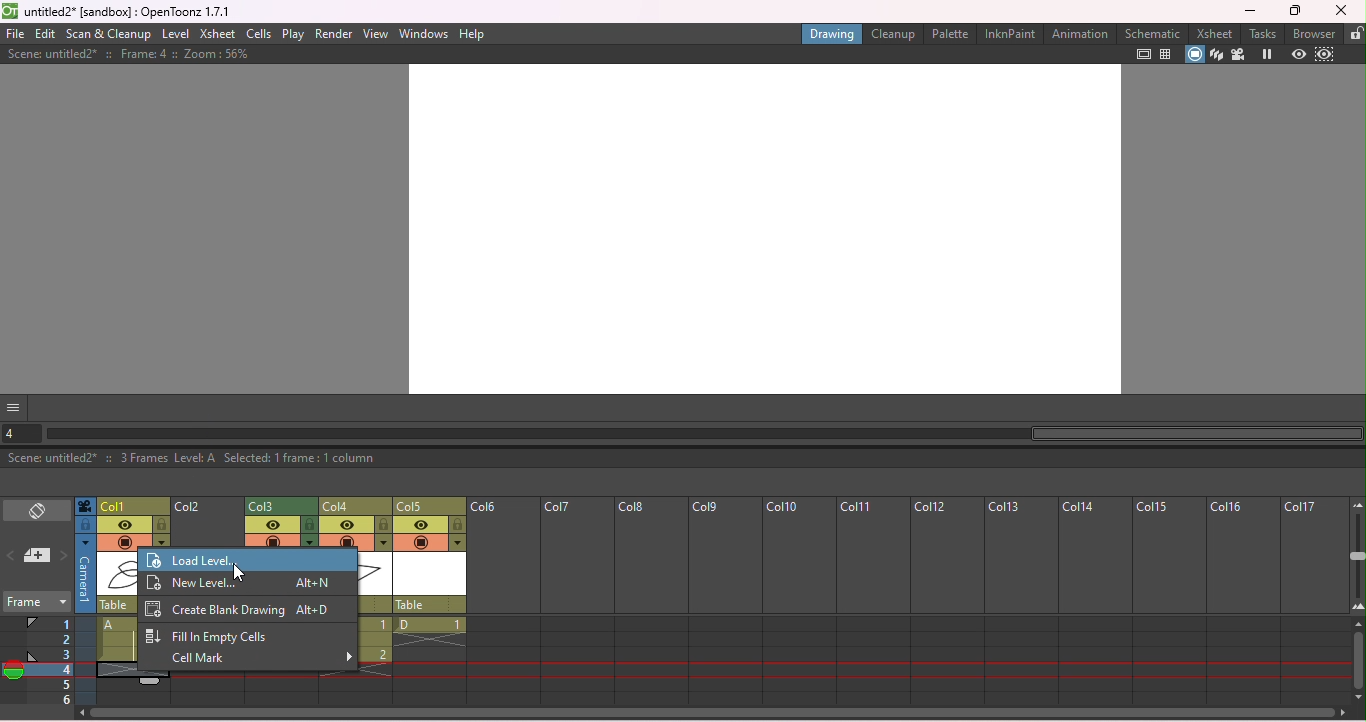 The image size is (1366, 722). I want to click on Cursor, so click(239, 572).